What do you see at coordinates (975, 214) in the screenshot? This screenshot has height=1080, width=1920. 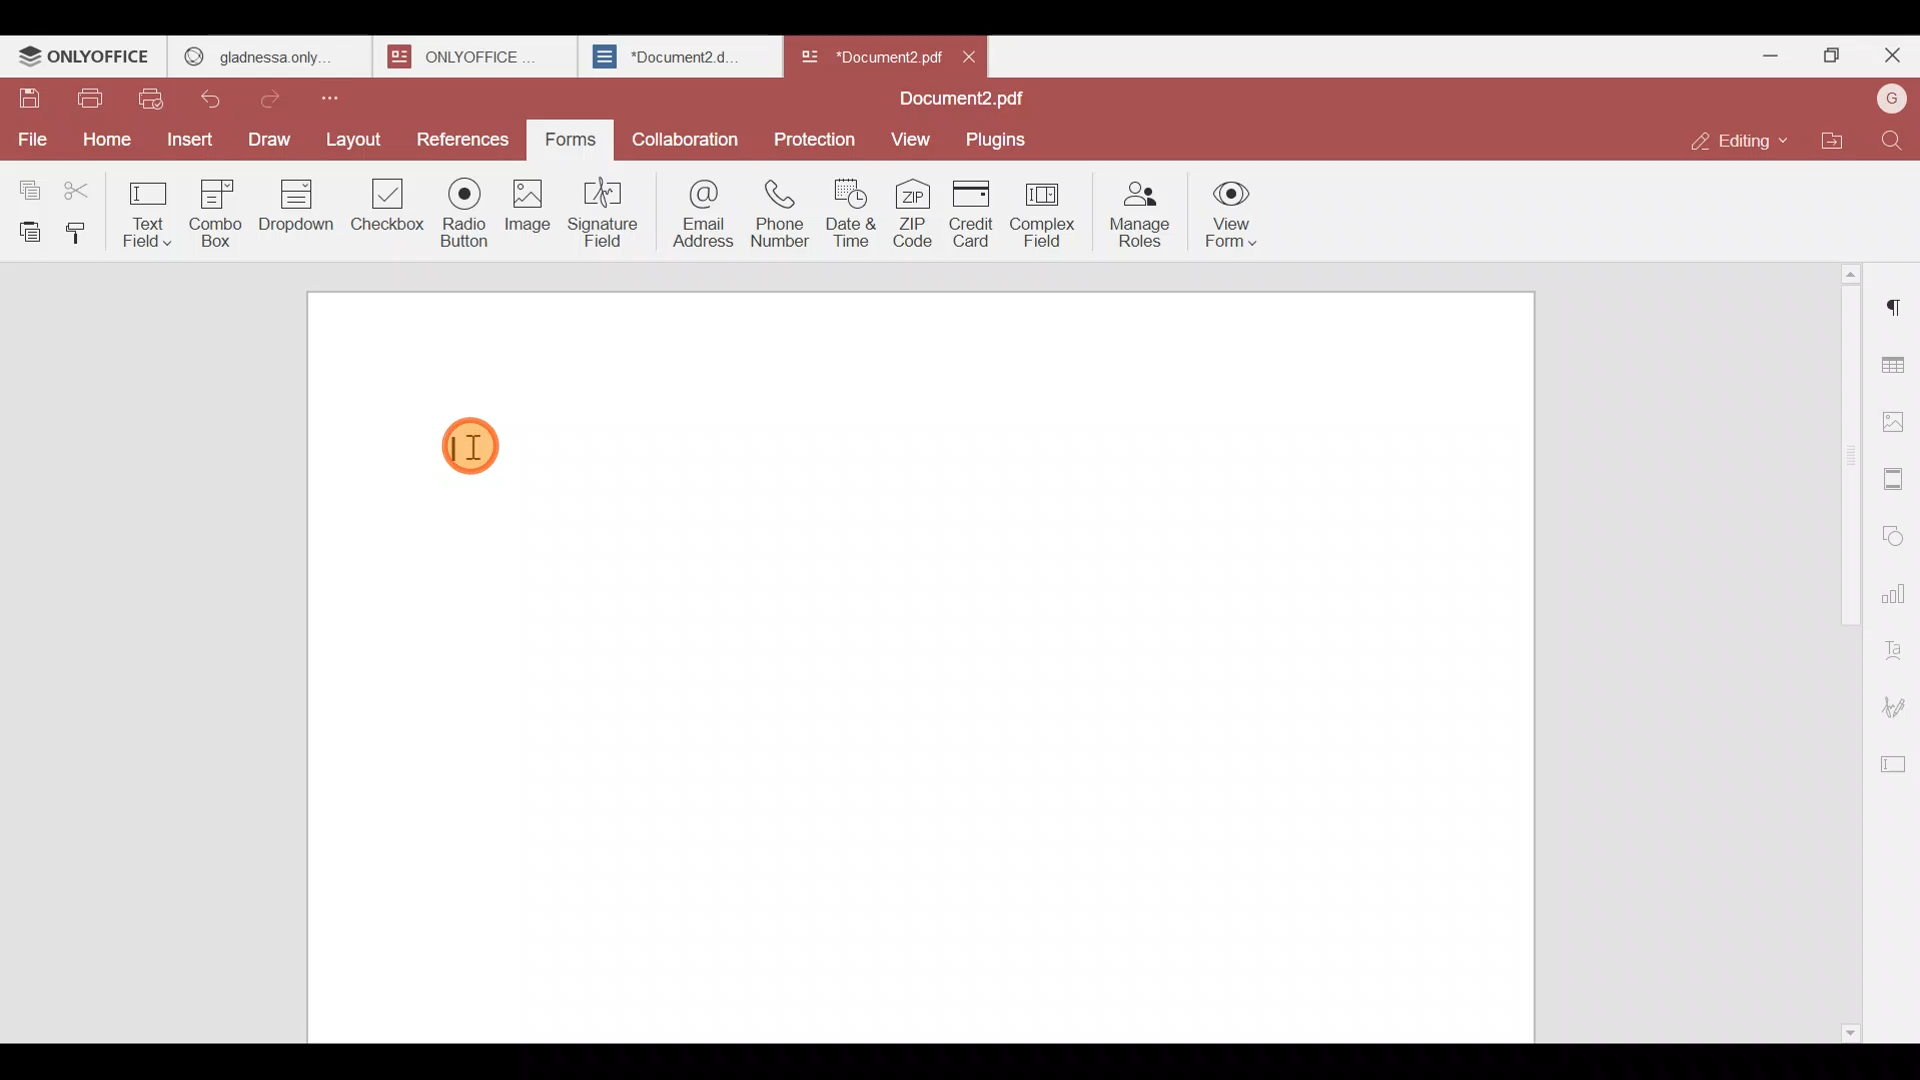 I see `Credit card` at bounding box center [975, 214].